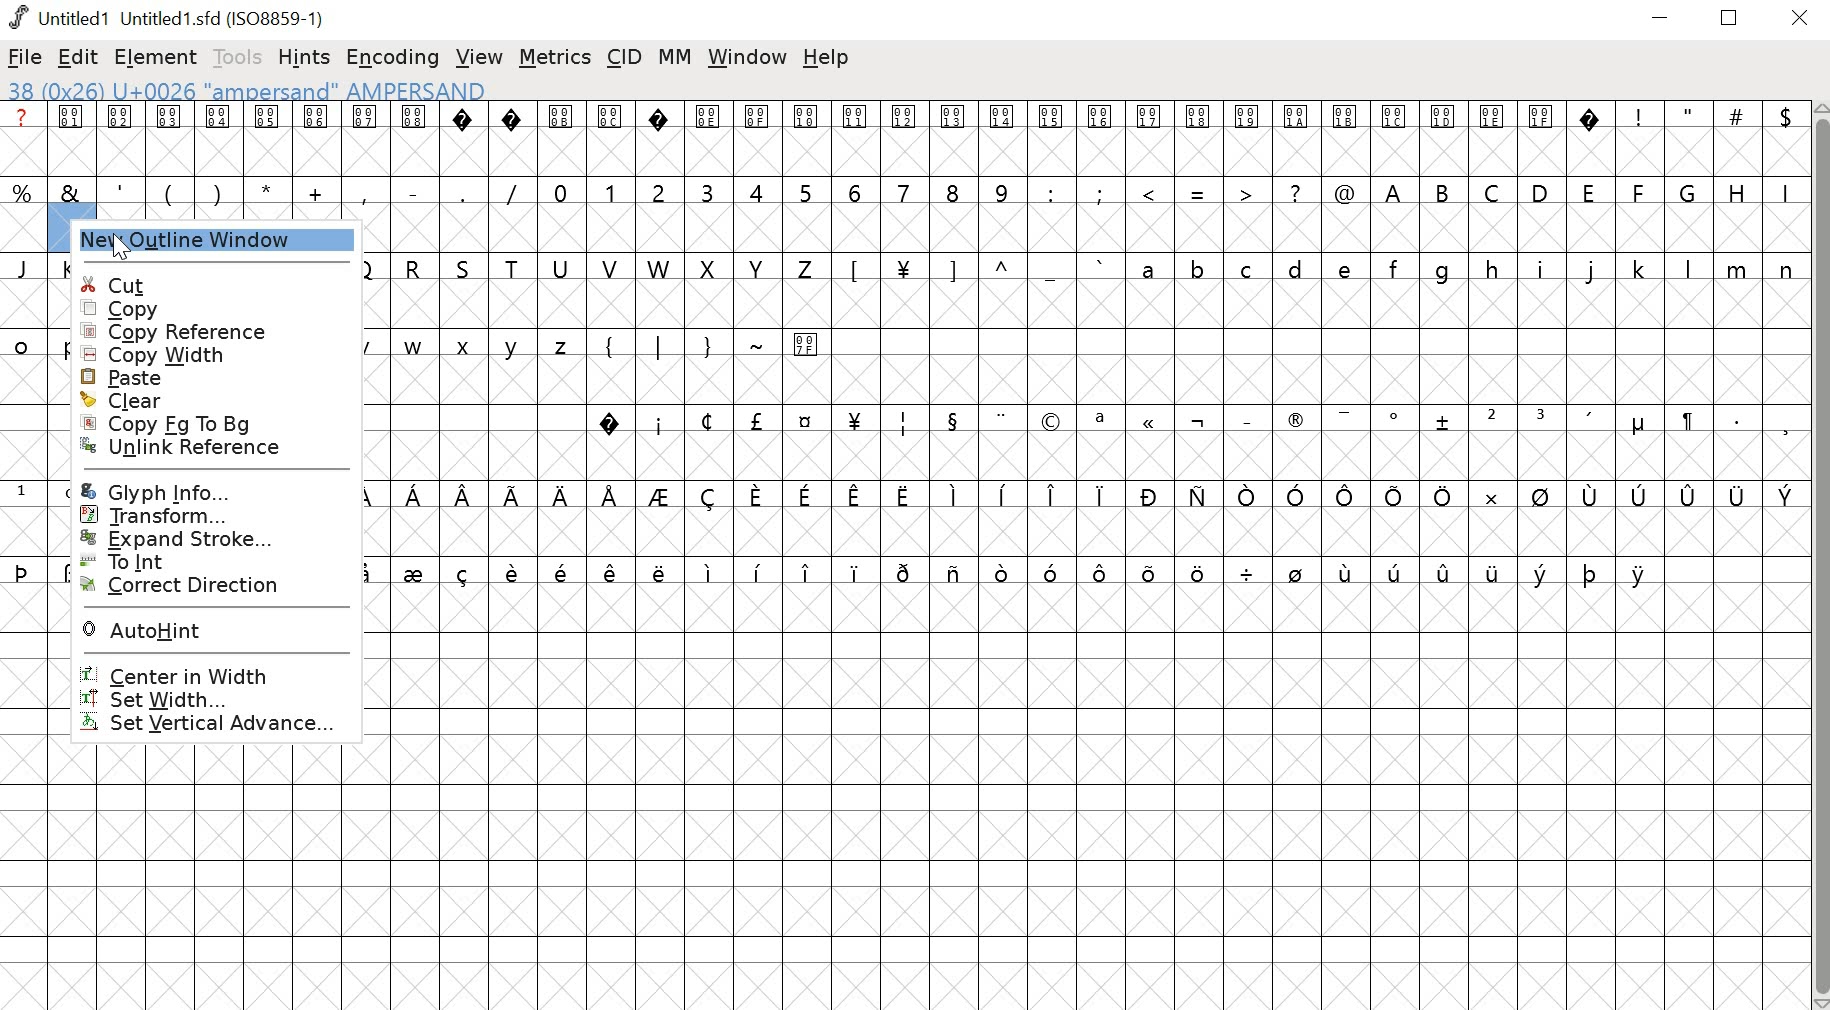 The width and height of the screenshot is (1830, 1010). What do you see at coordinates (1395, 140) in the screenshot?
I see `001C` at bounding box center [1395, 140].